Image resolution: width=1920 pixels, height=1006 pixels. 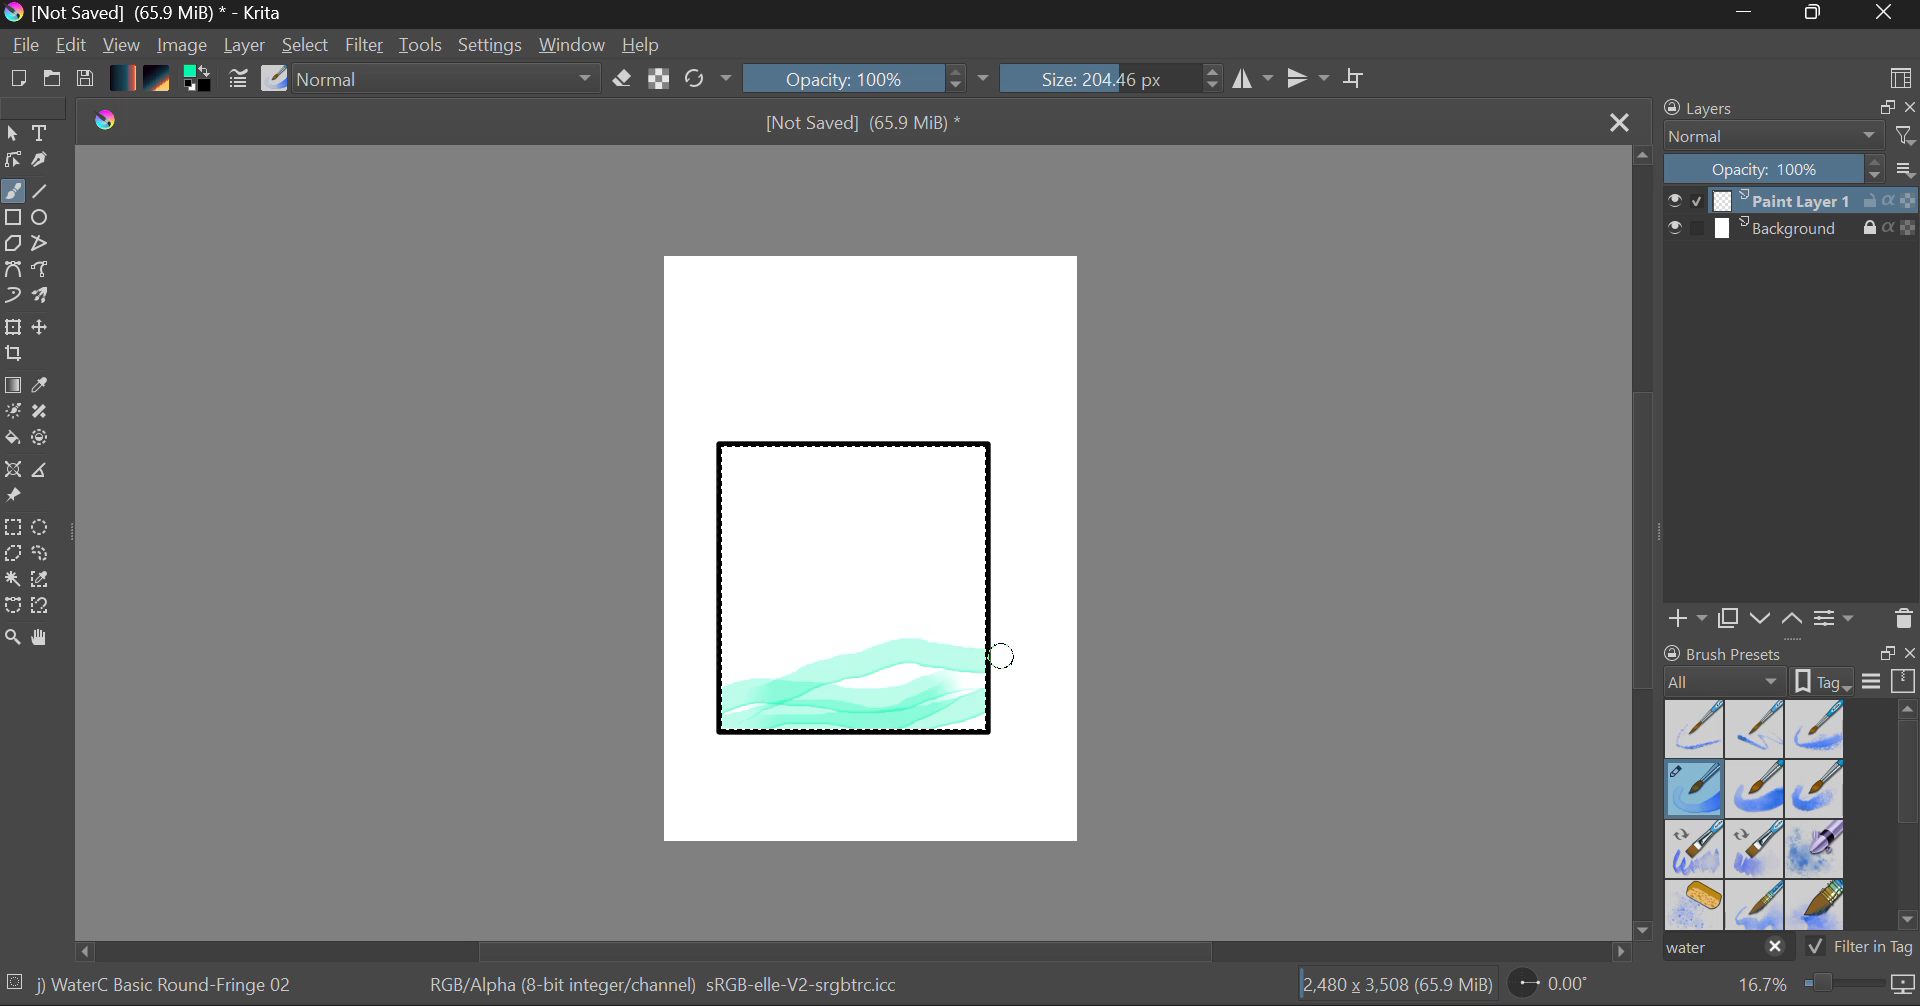 What do you see at coordinates (41, 131) in the screenshot?
I see `Text` at bounding box center [41, 131].